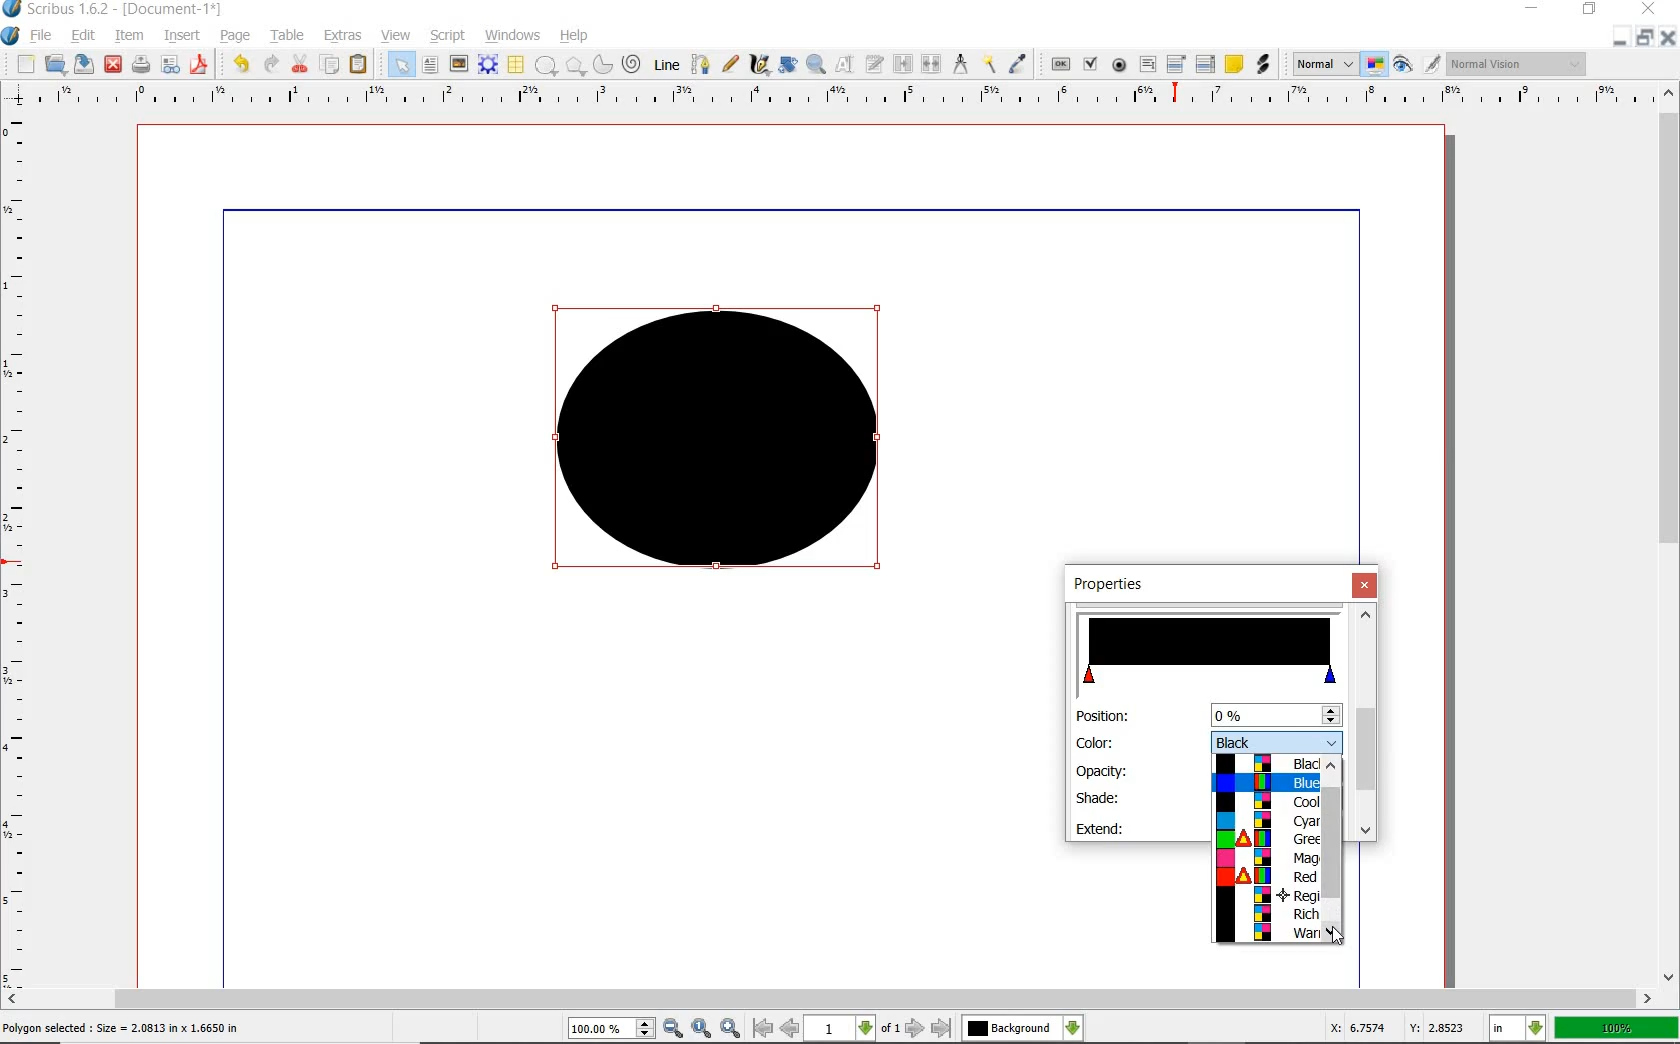 The height and width of the screenshot is (1044, 1680). Describe the element at coordinates (288, 36) in the screenshot. I see `TABLE` at that location.